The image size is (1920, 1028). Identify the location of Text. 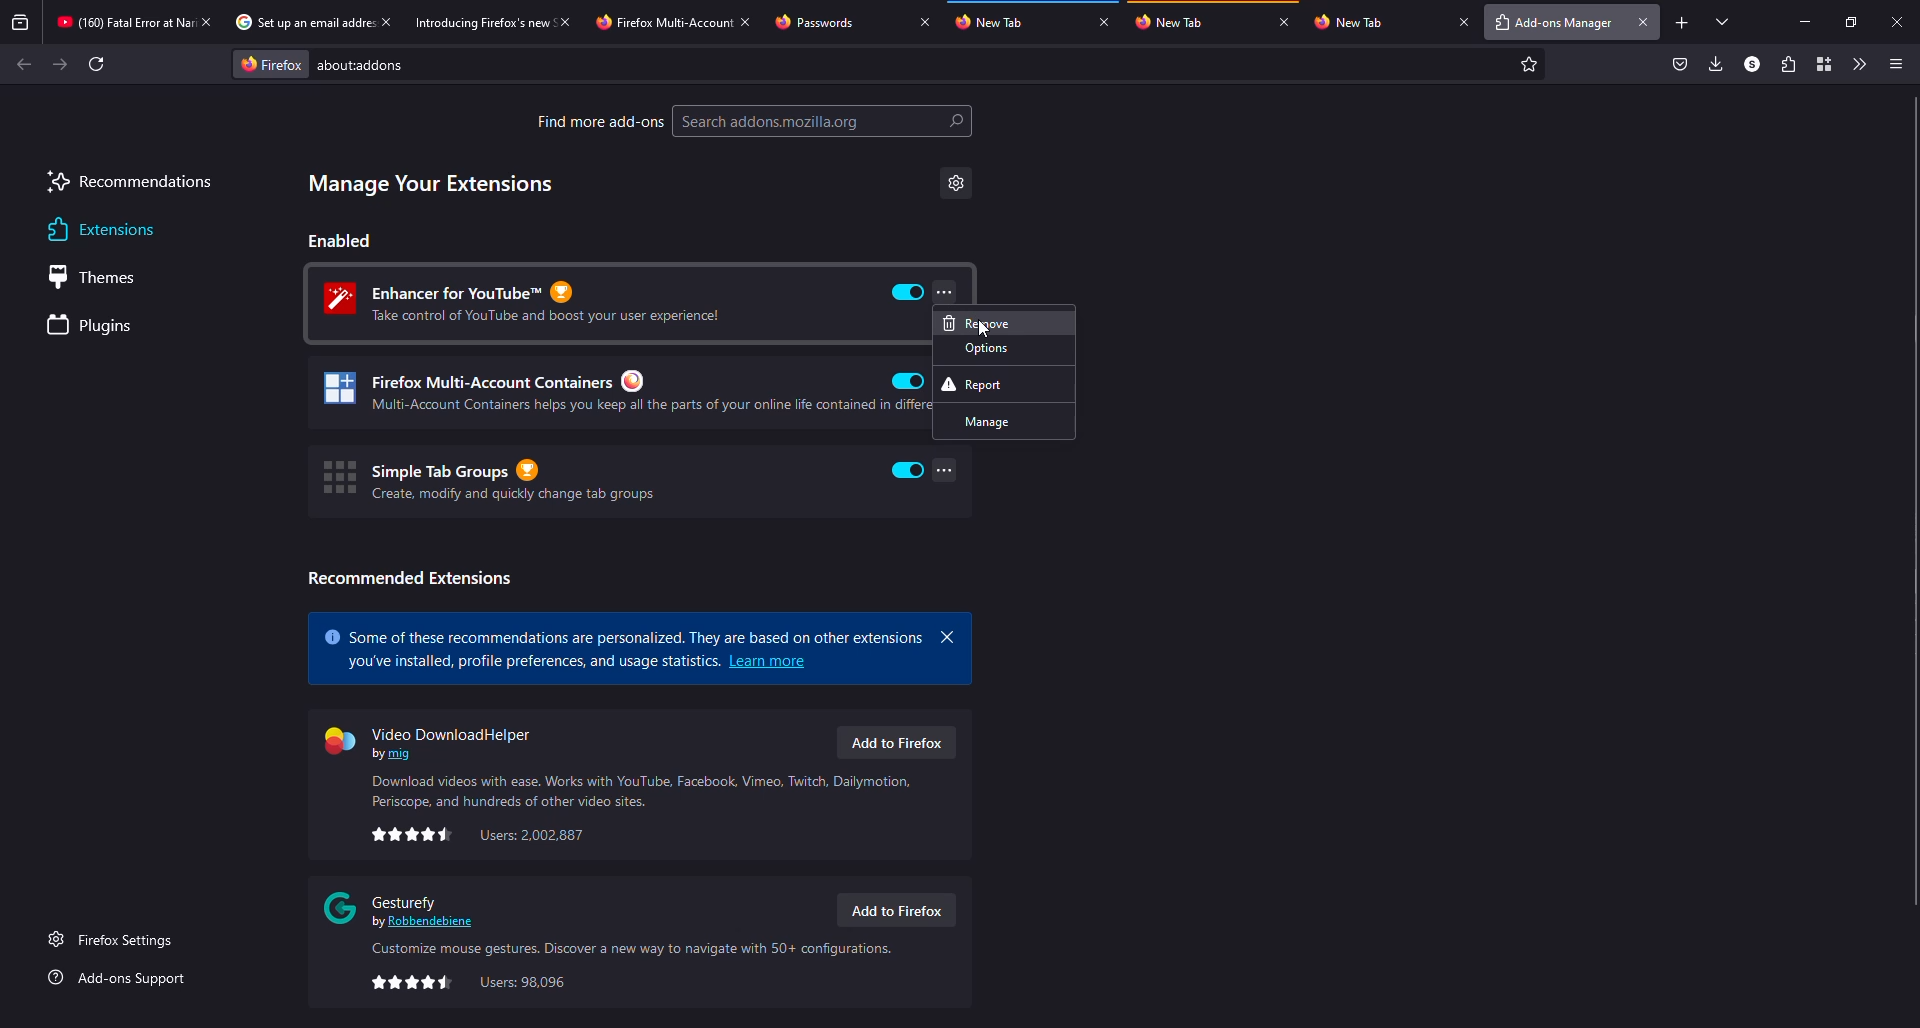
(531, 662).